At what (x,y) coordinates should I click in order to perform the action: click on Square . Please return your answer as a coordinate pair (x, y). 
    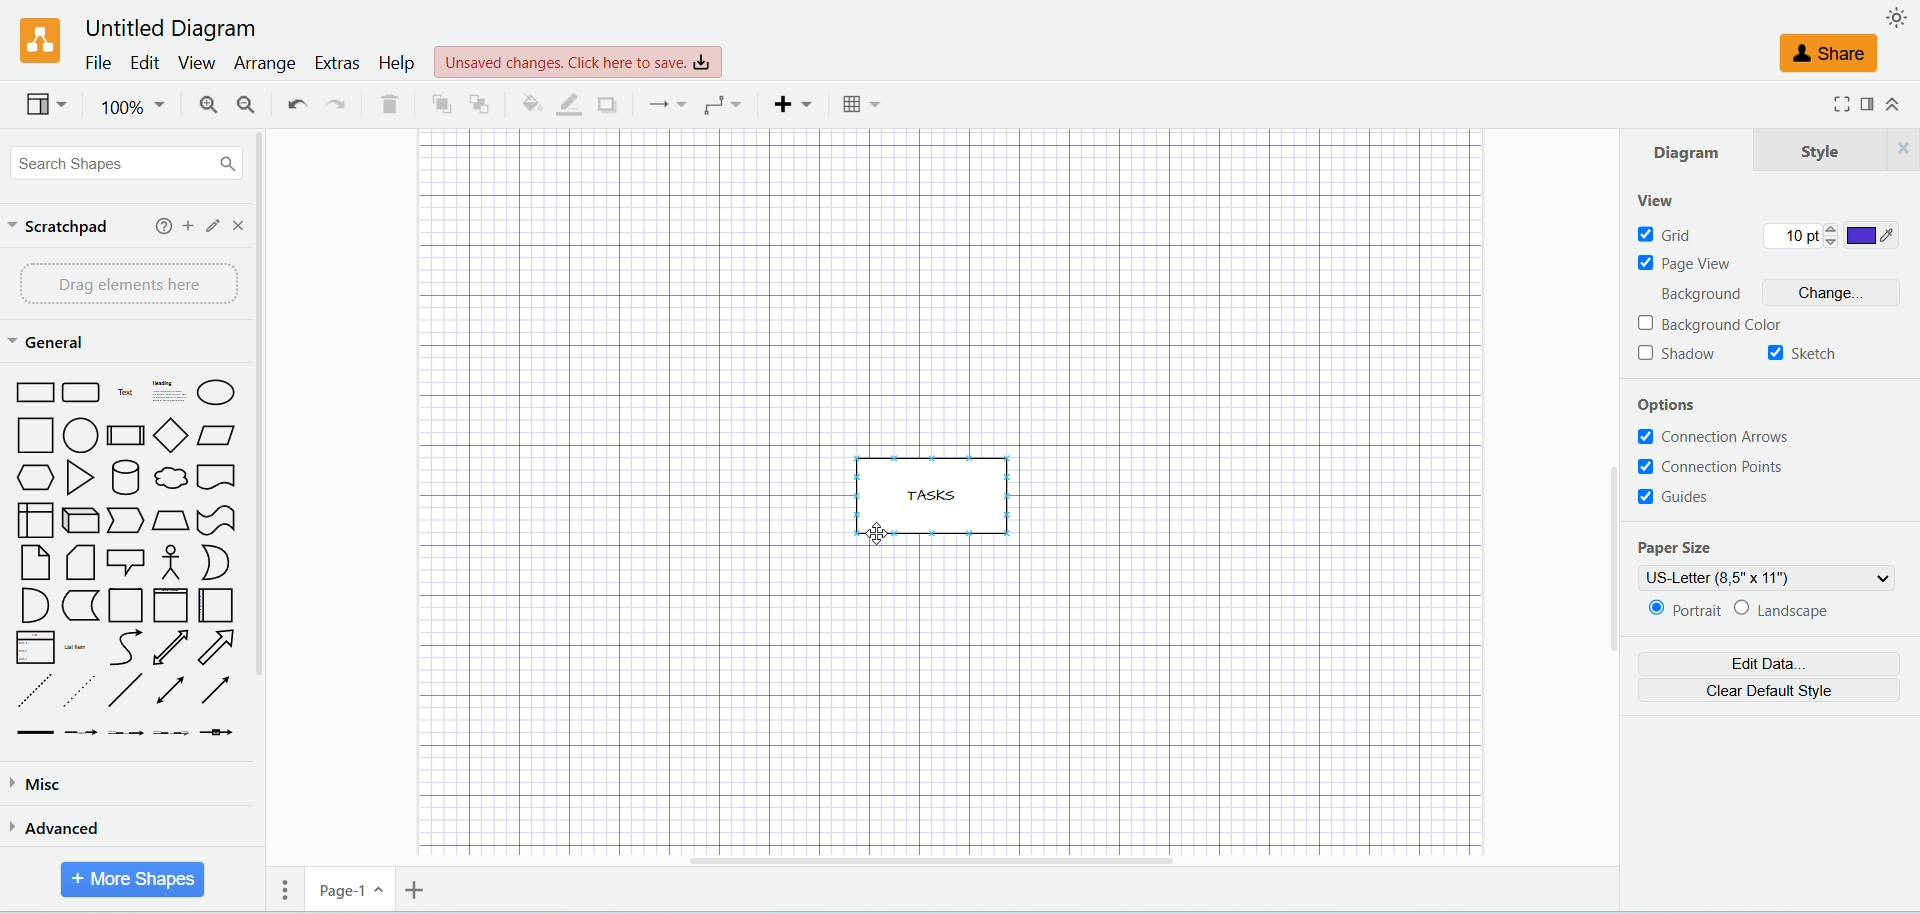
    Looking at the image, I should click on (33, 435).